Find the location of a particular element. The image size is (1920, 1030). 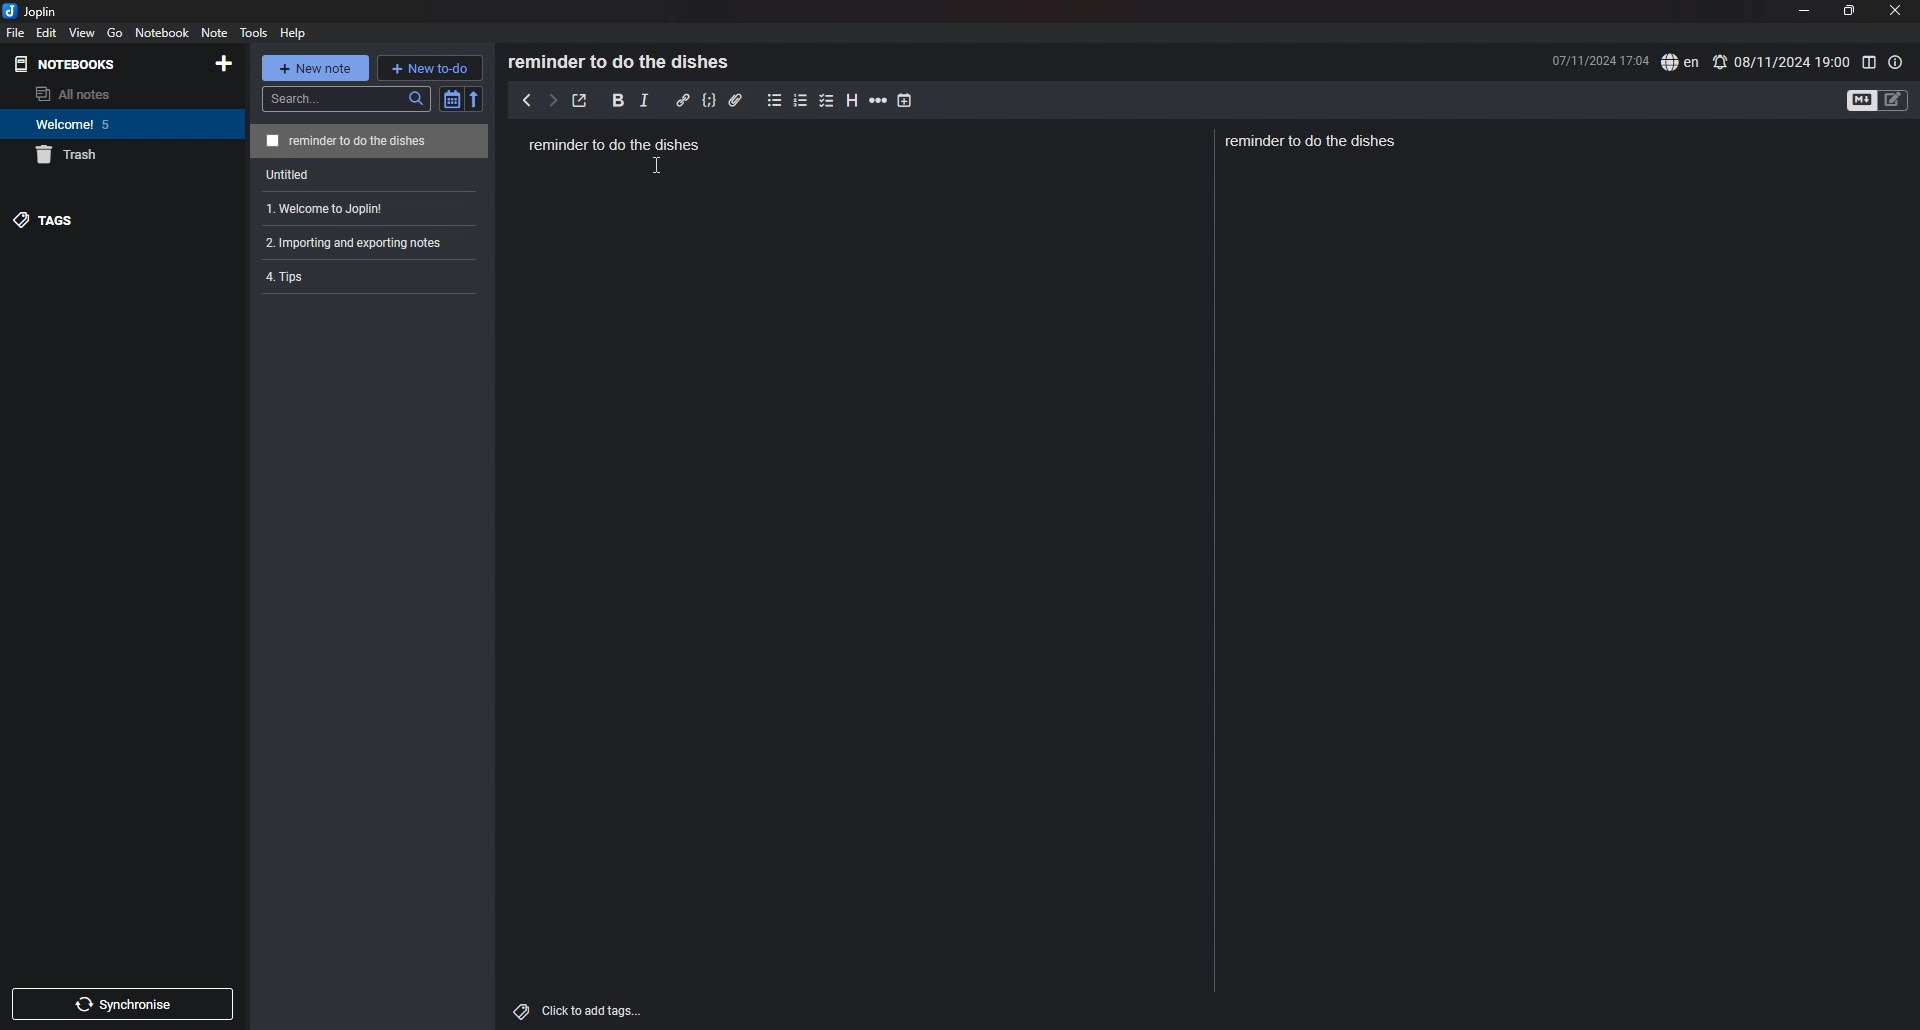

italic is located at coordinates (645, 101).